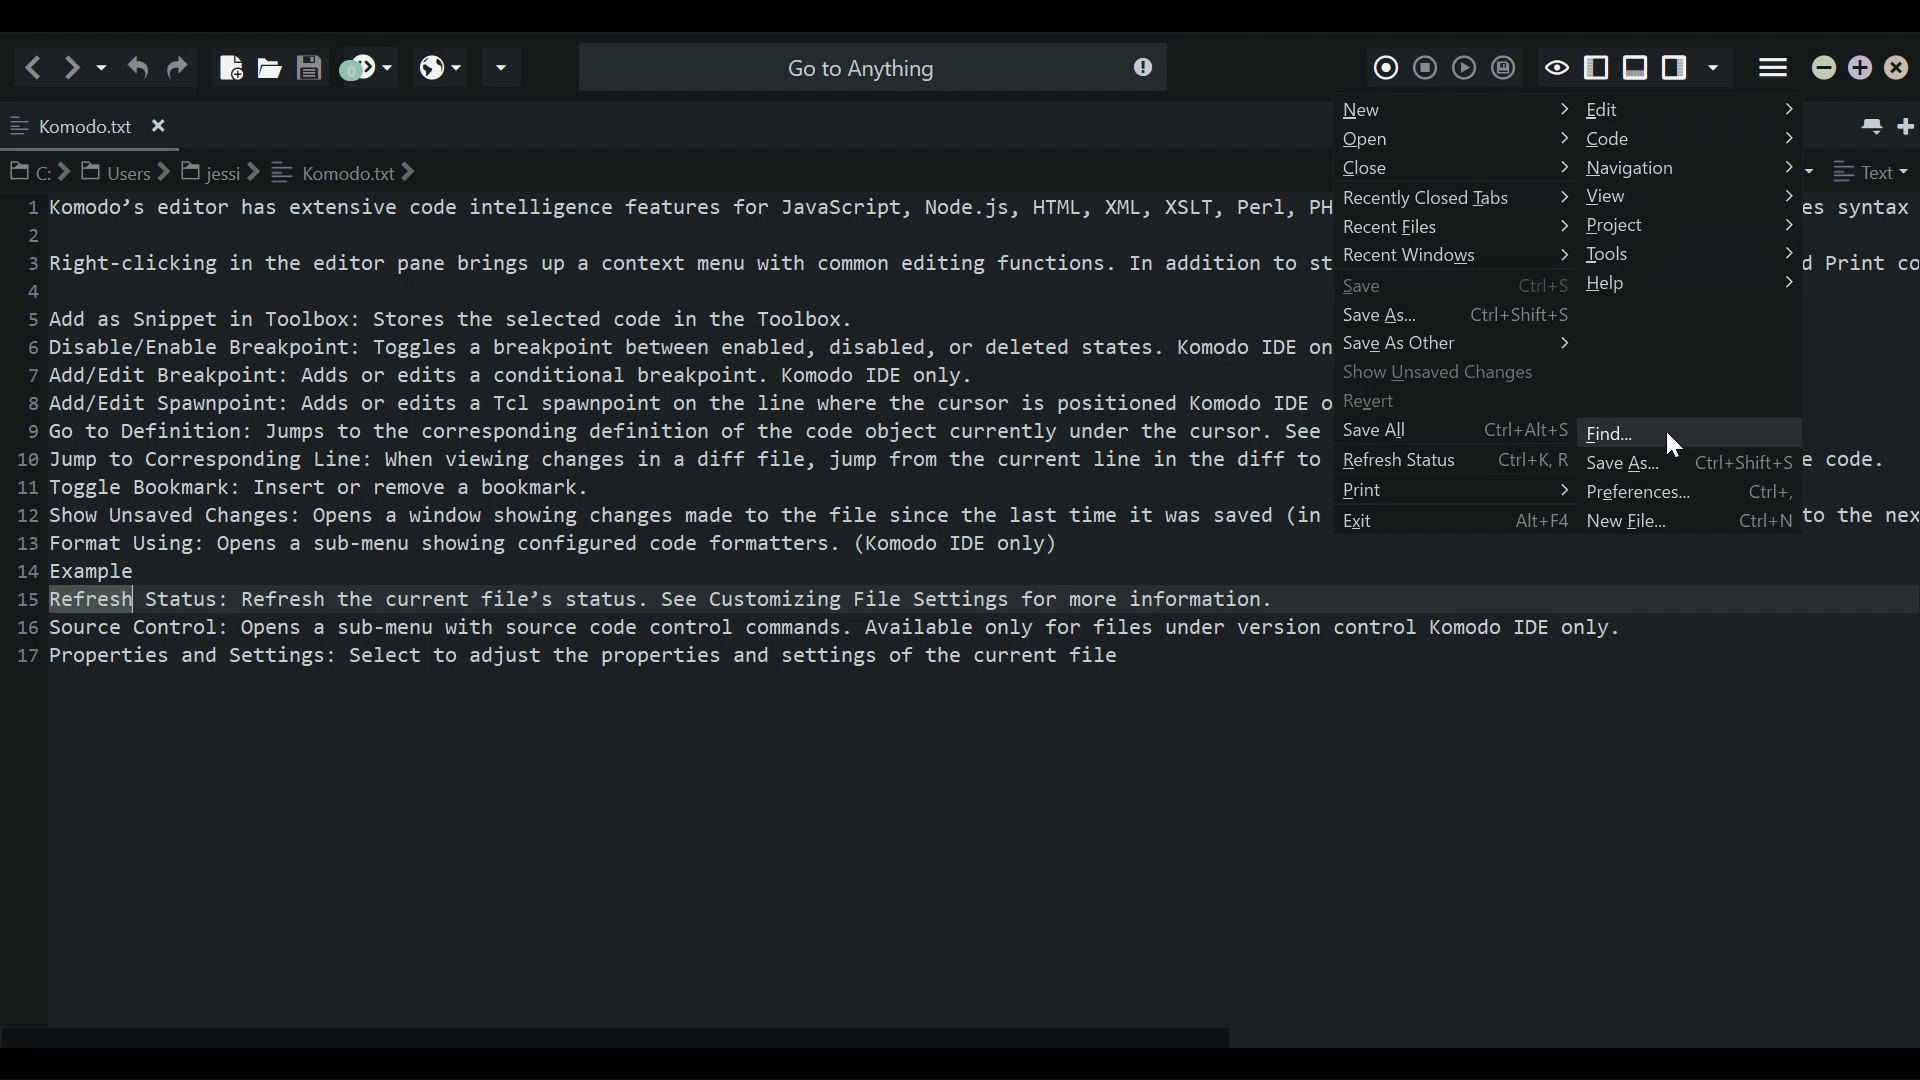  I want to click on Open, so click(266, 62).